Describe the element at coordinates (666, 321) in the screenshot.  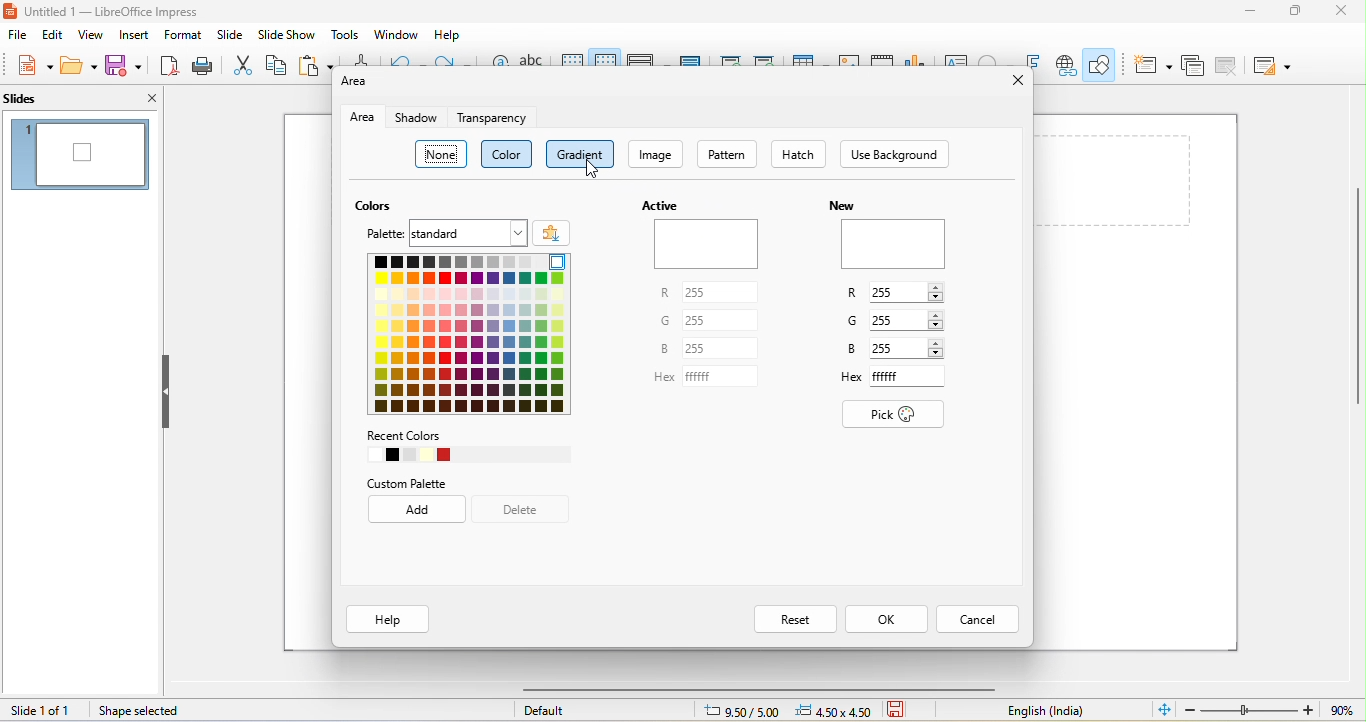
I see `G` at that location.